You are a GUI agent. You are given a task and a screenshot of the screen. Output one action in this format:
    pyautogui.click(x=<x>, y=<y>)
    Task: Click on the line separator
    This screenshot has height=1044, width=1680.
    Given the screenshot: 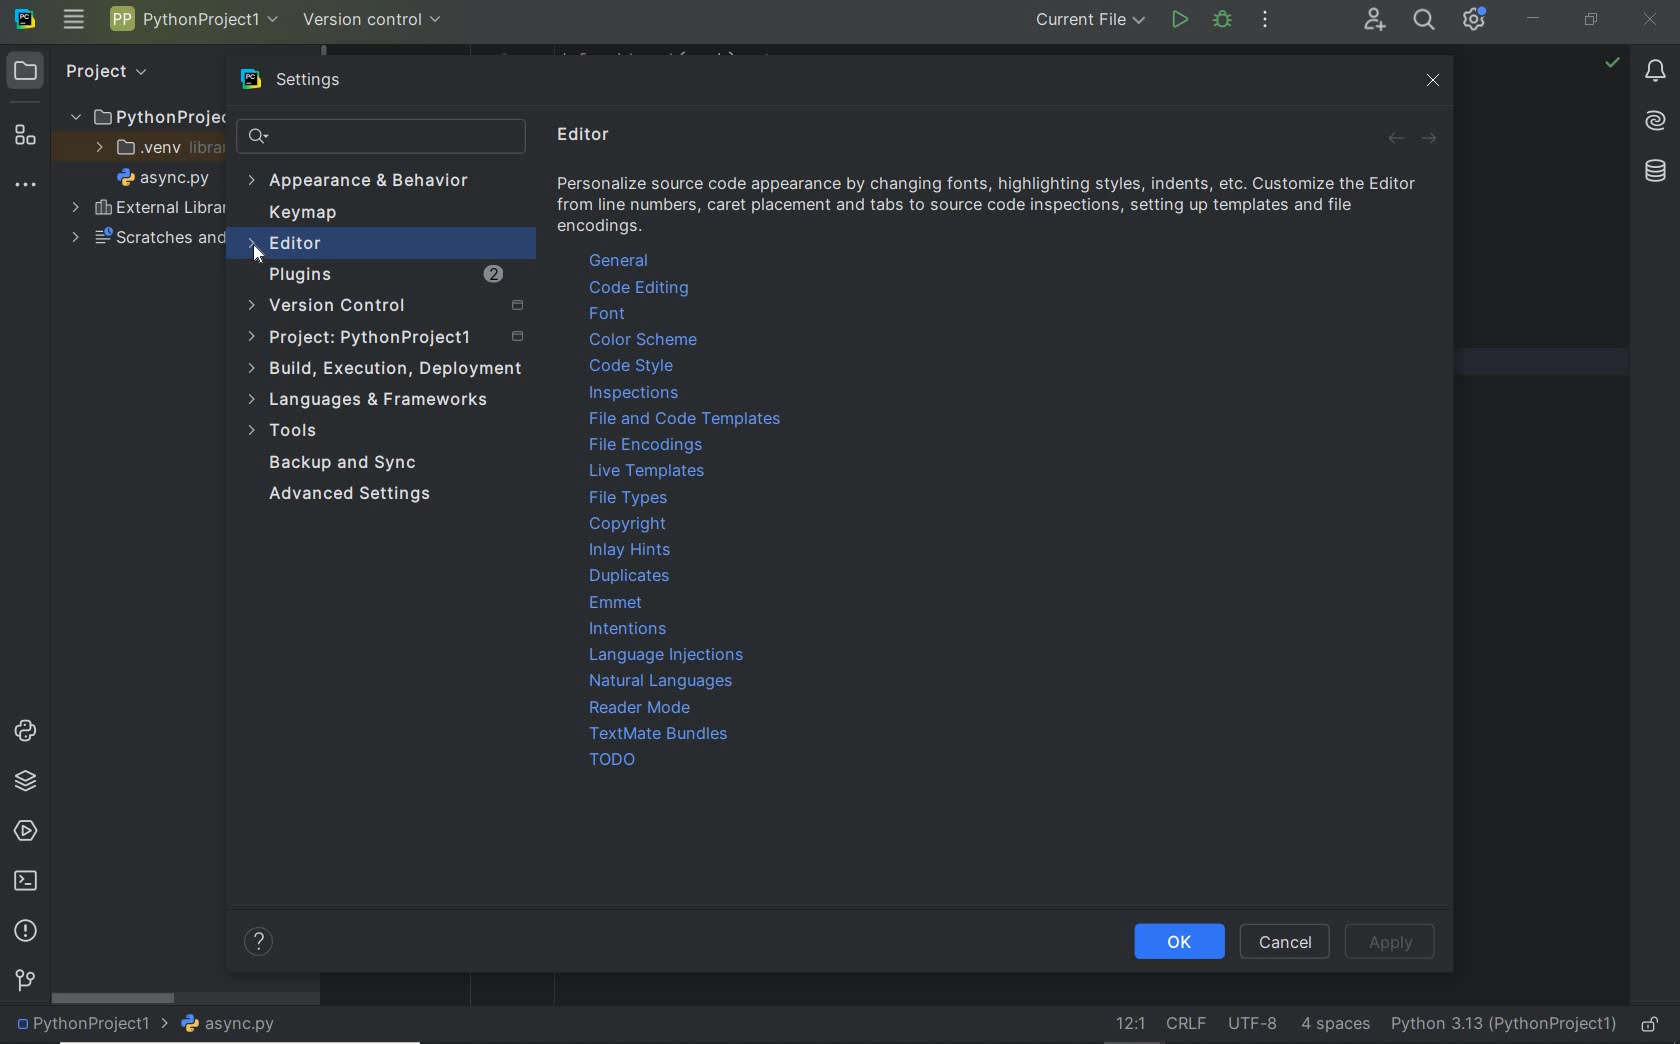 What is the action you would take?
    pyautogui.click(x=1187, y=1025)
    